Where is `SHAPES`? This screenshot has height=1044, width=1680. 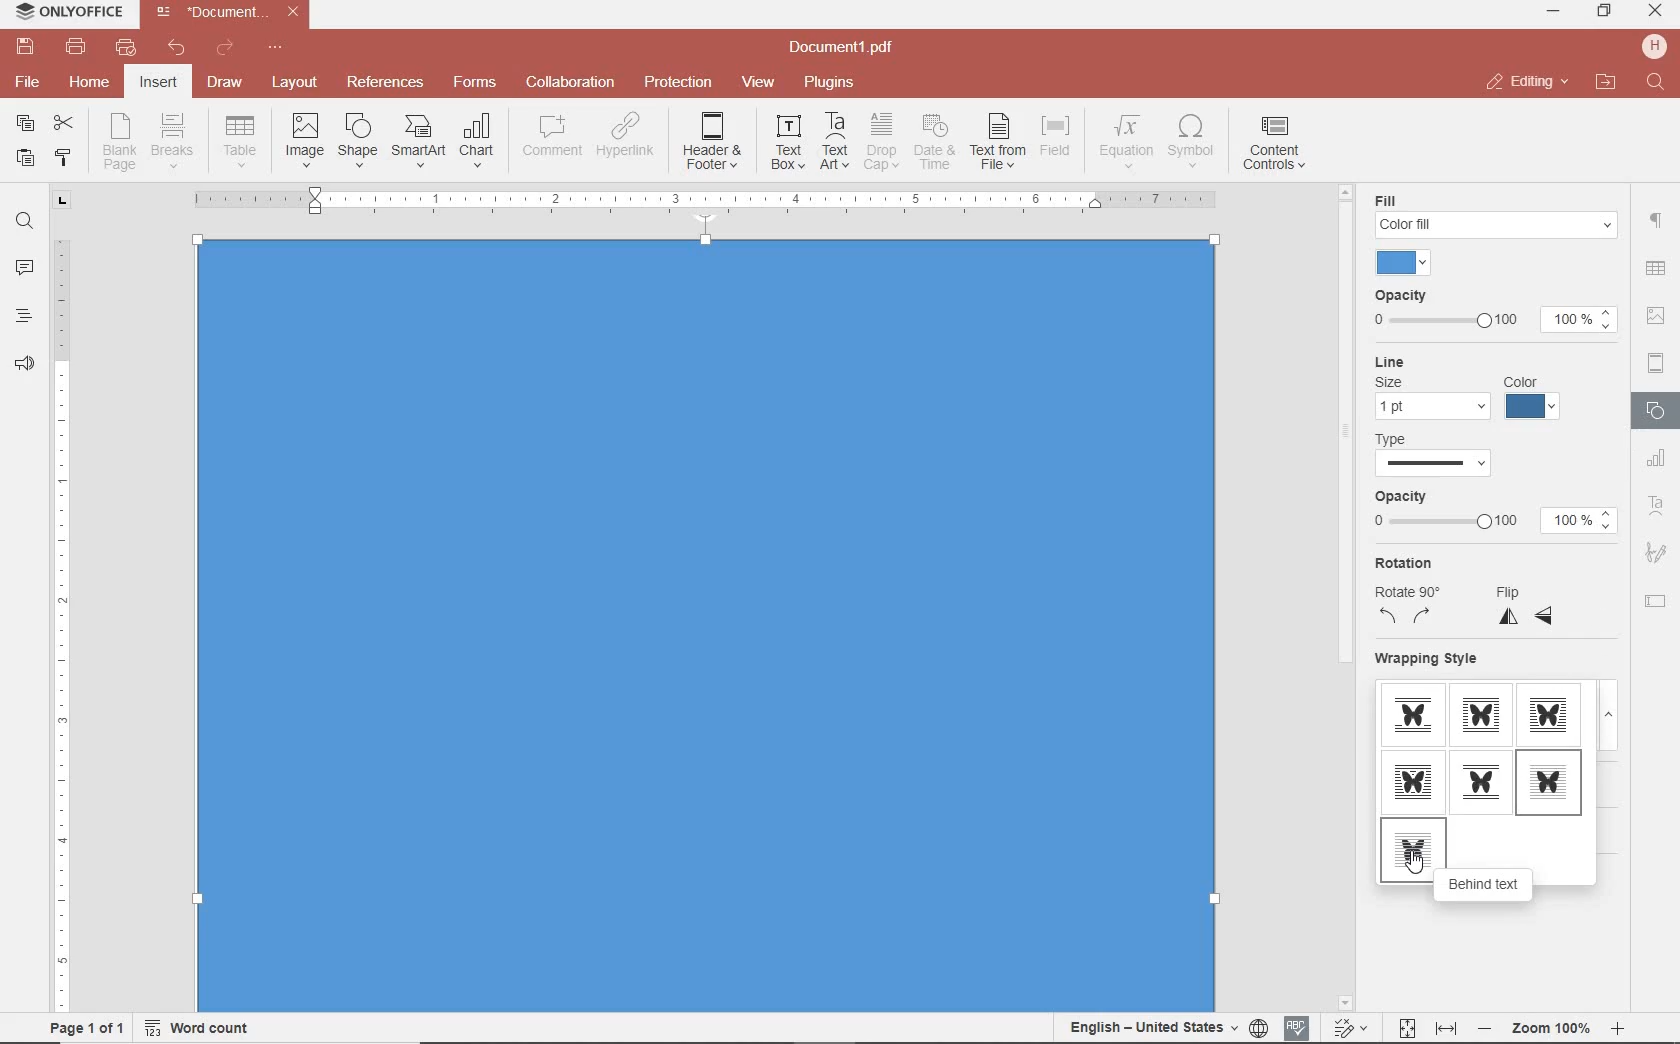
SHAPES is located at coordinates (1657, 413).